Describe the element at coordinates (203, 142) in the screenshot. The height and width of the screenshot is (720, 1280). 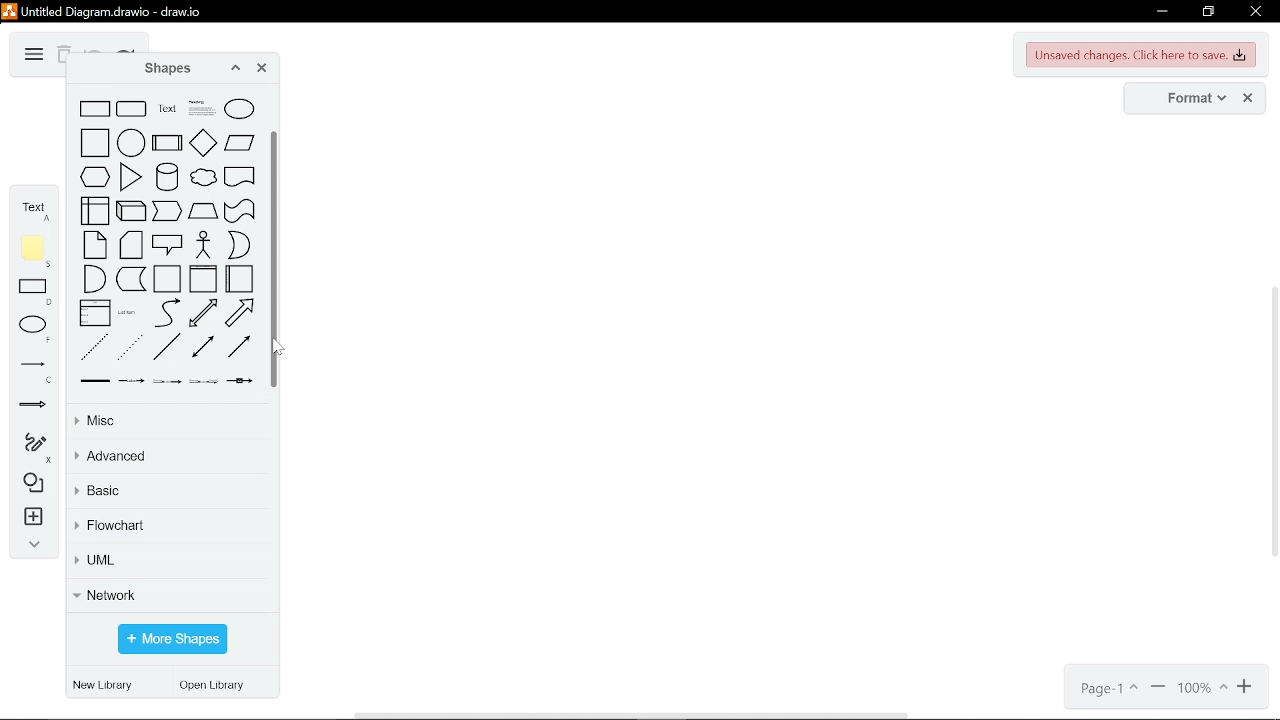
I see `diamond` at that location.